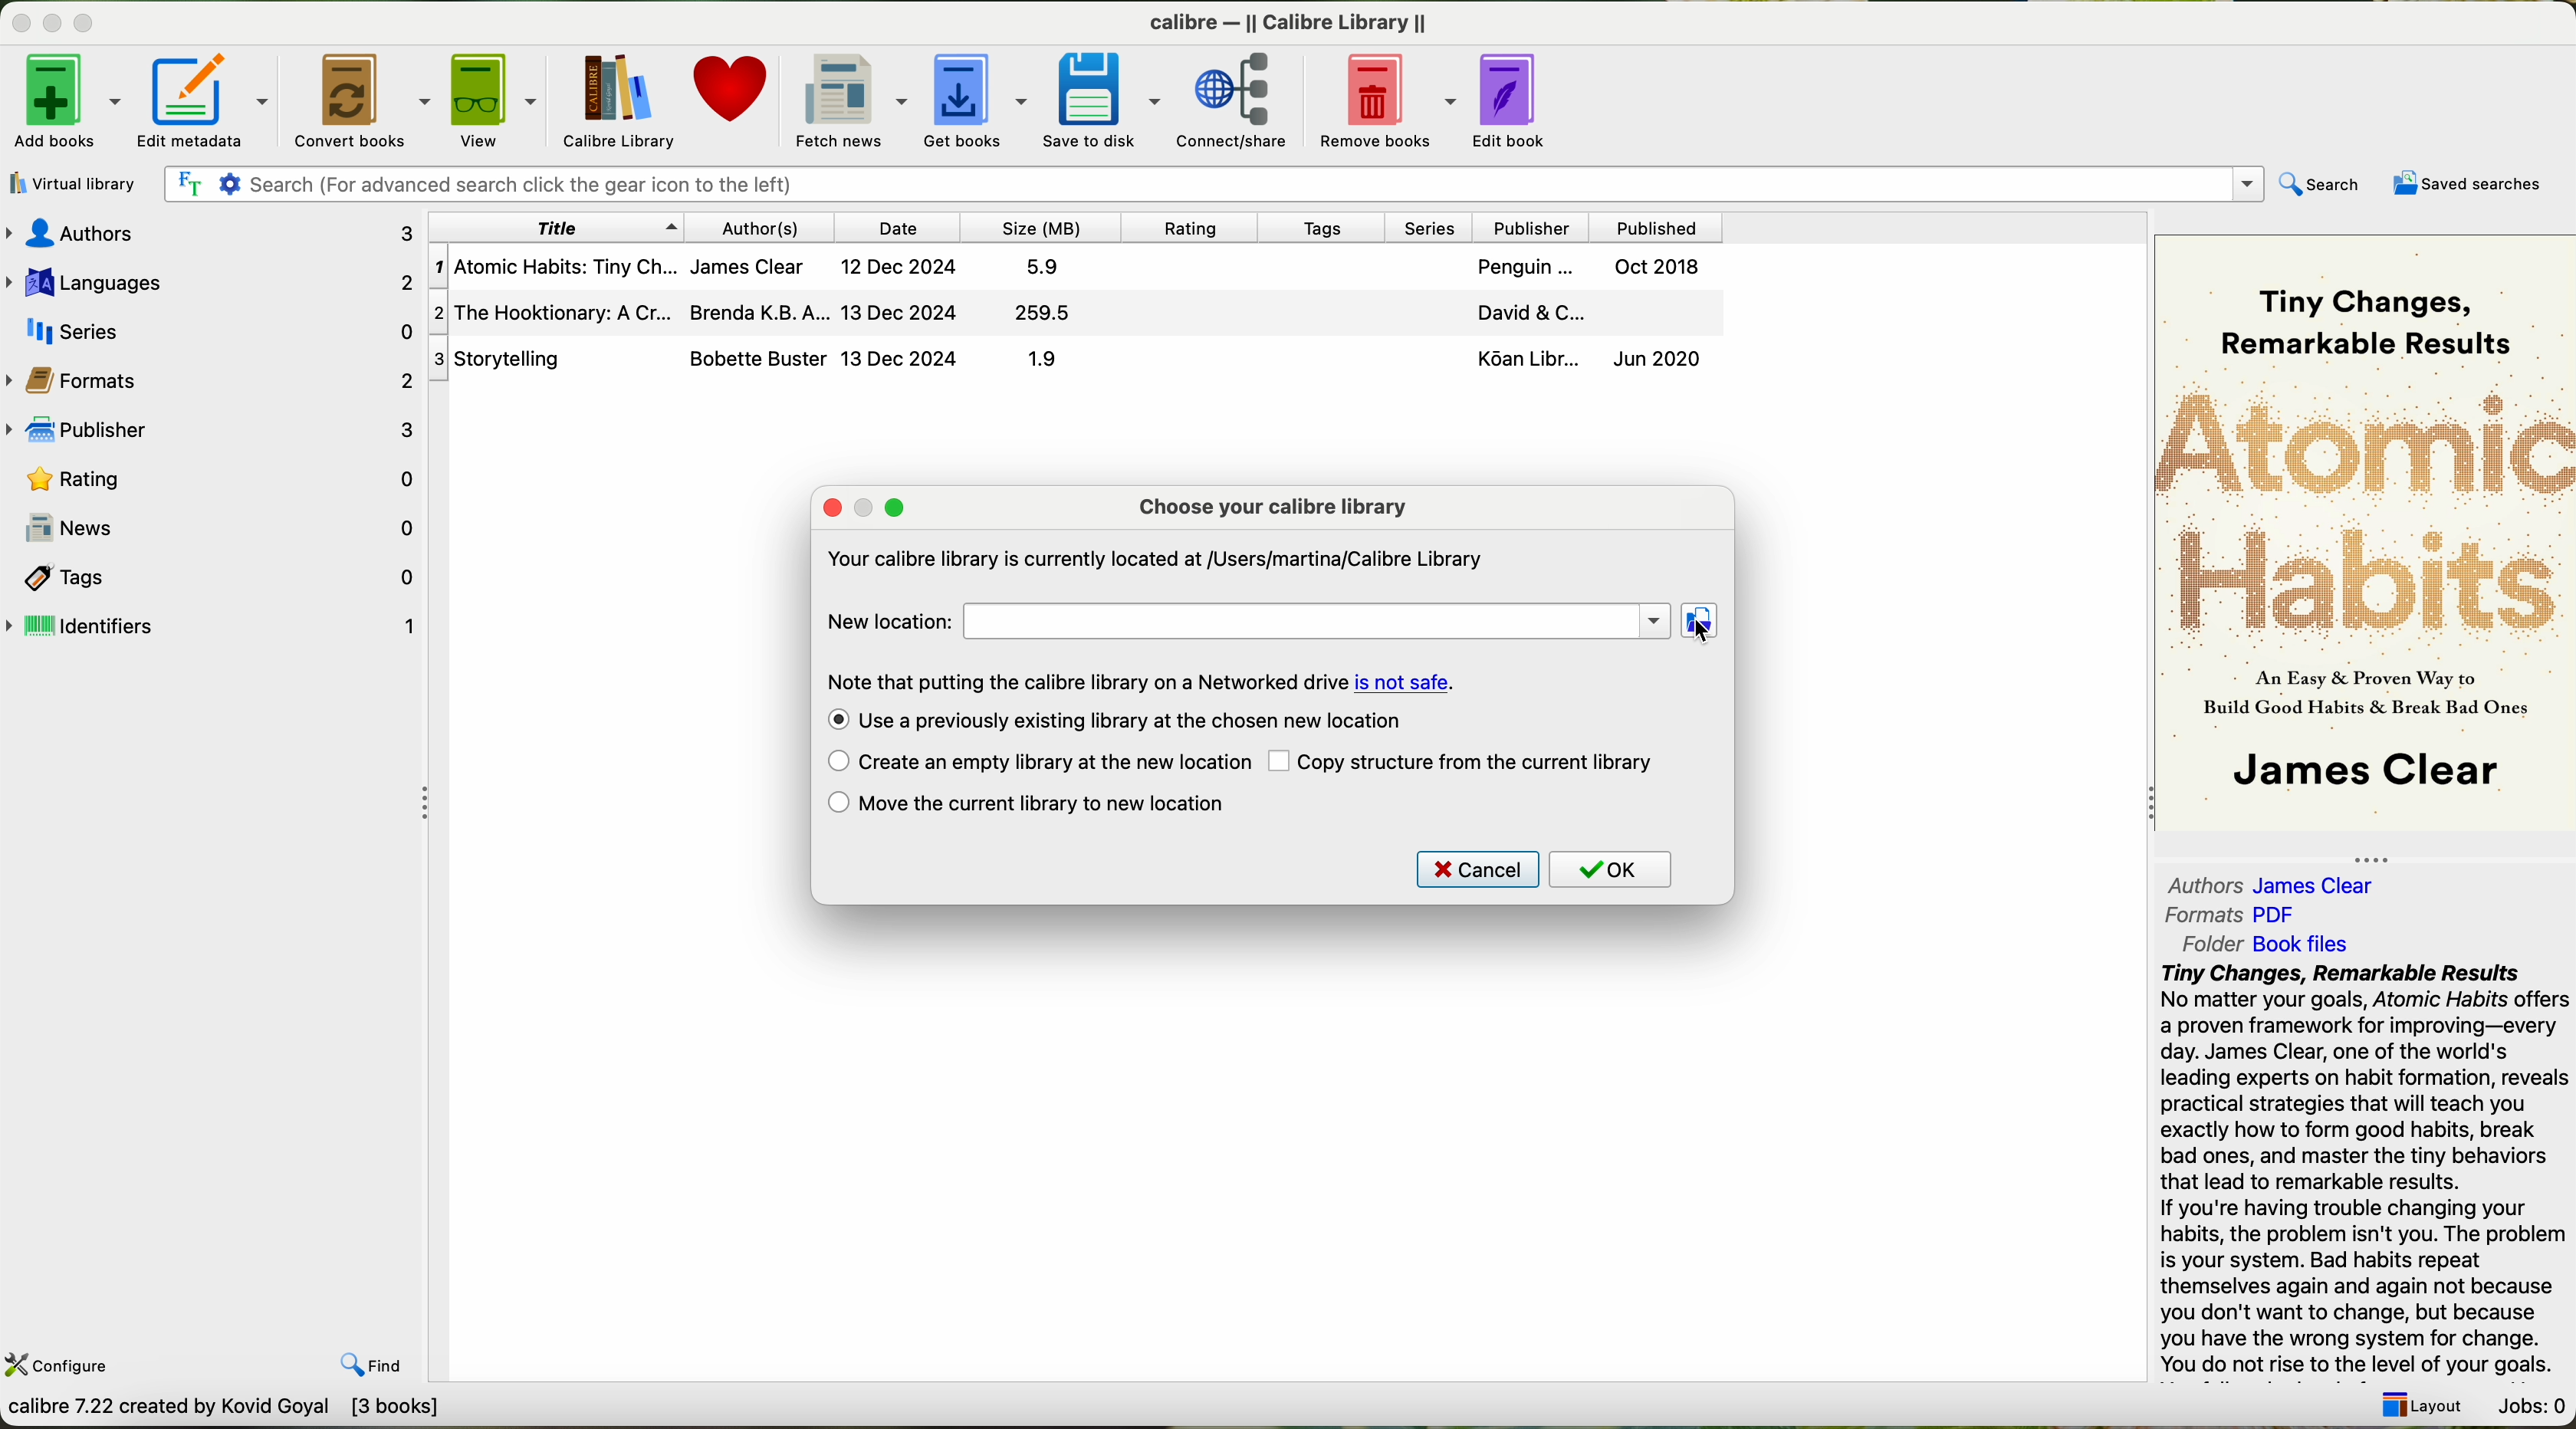 This screenshot has width=2576, height=1429. Describe the element at coordinates (213, 330) in the screenshot. I see `series` at that location.